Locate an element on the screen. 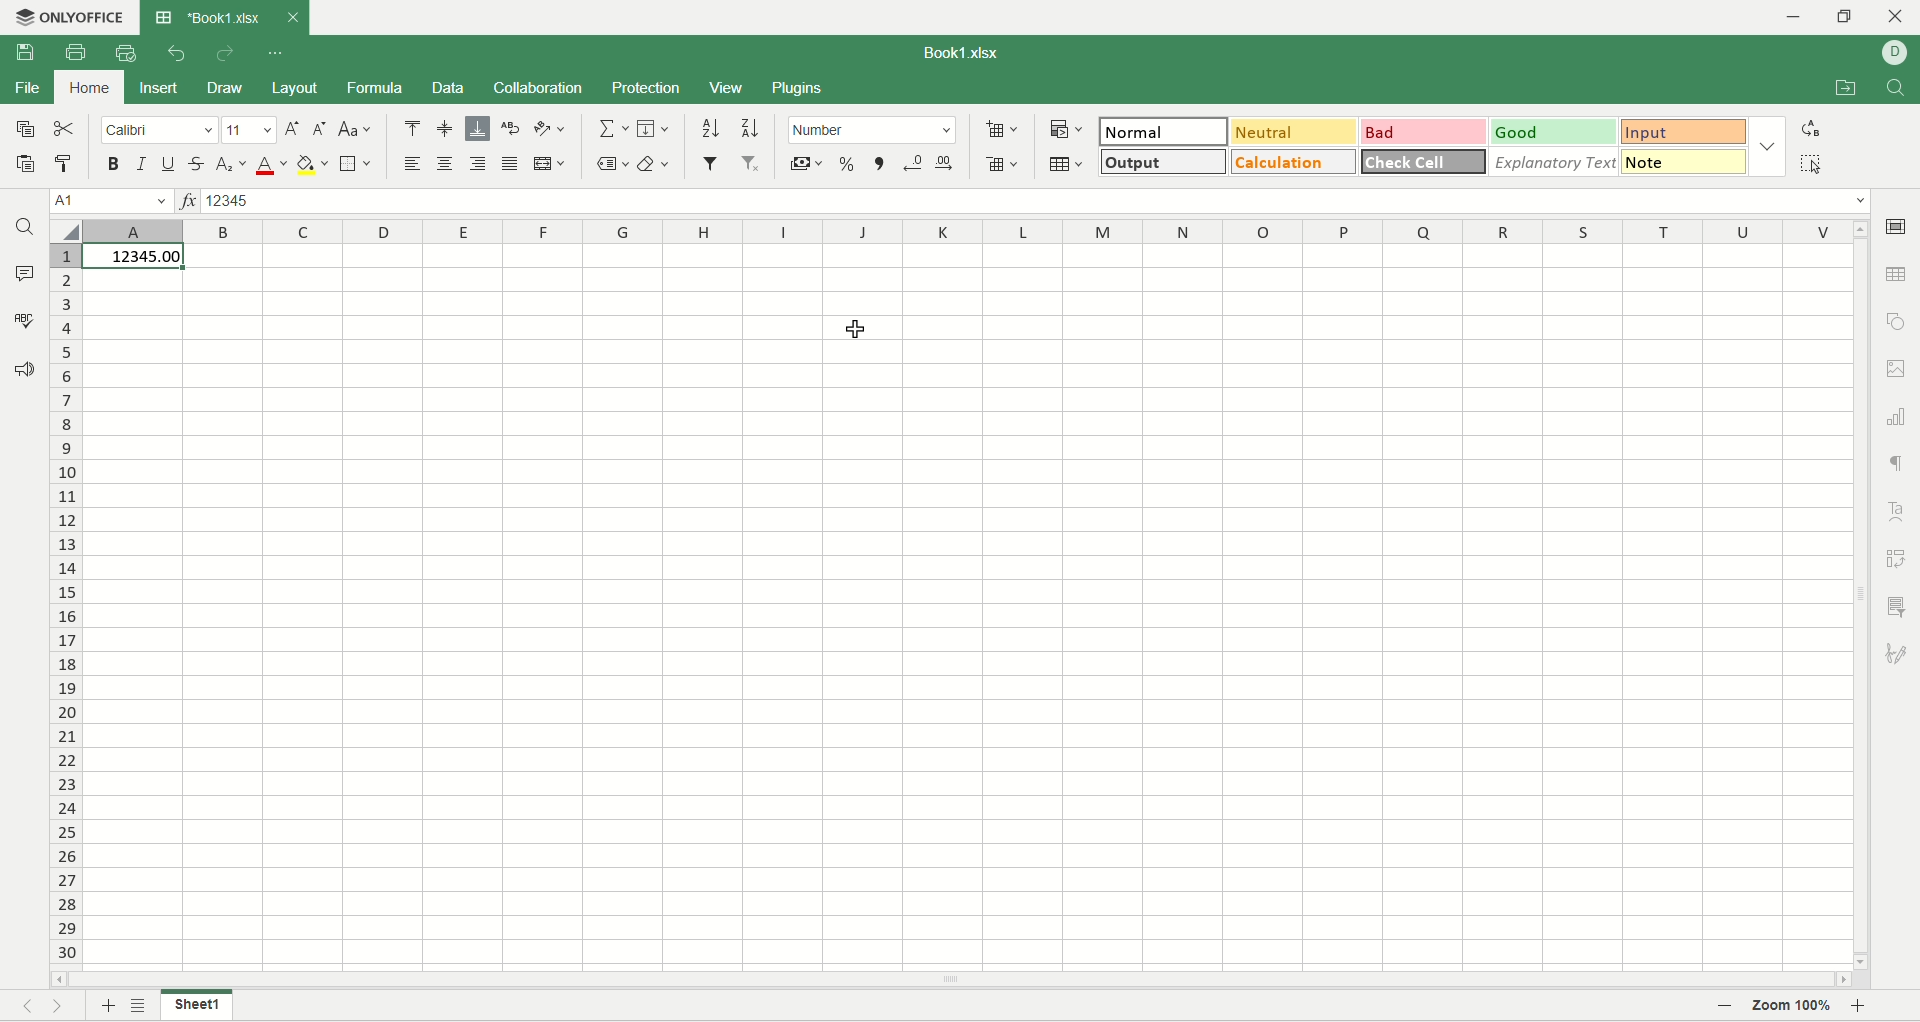 The width and height of the screenshot is (1920, 1022). open file location is located at coordinates (1849, 89).